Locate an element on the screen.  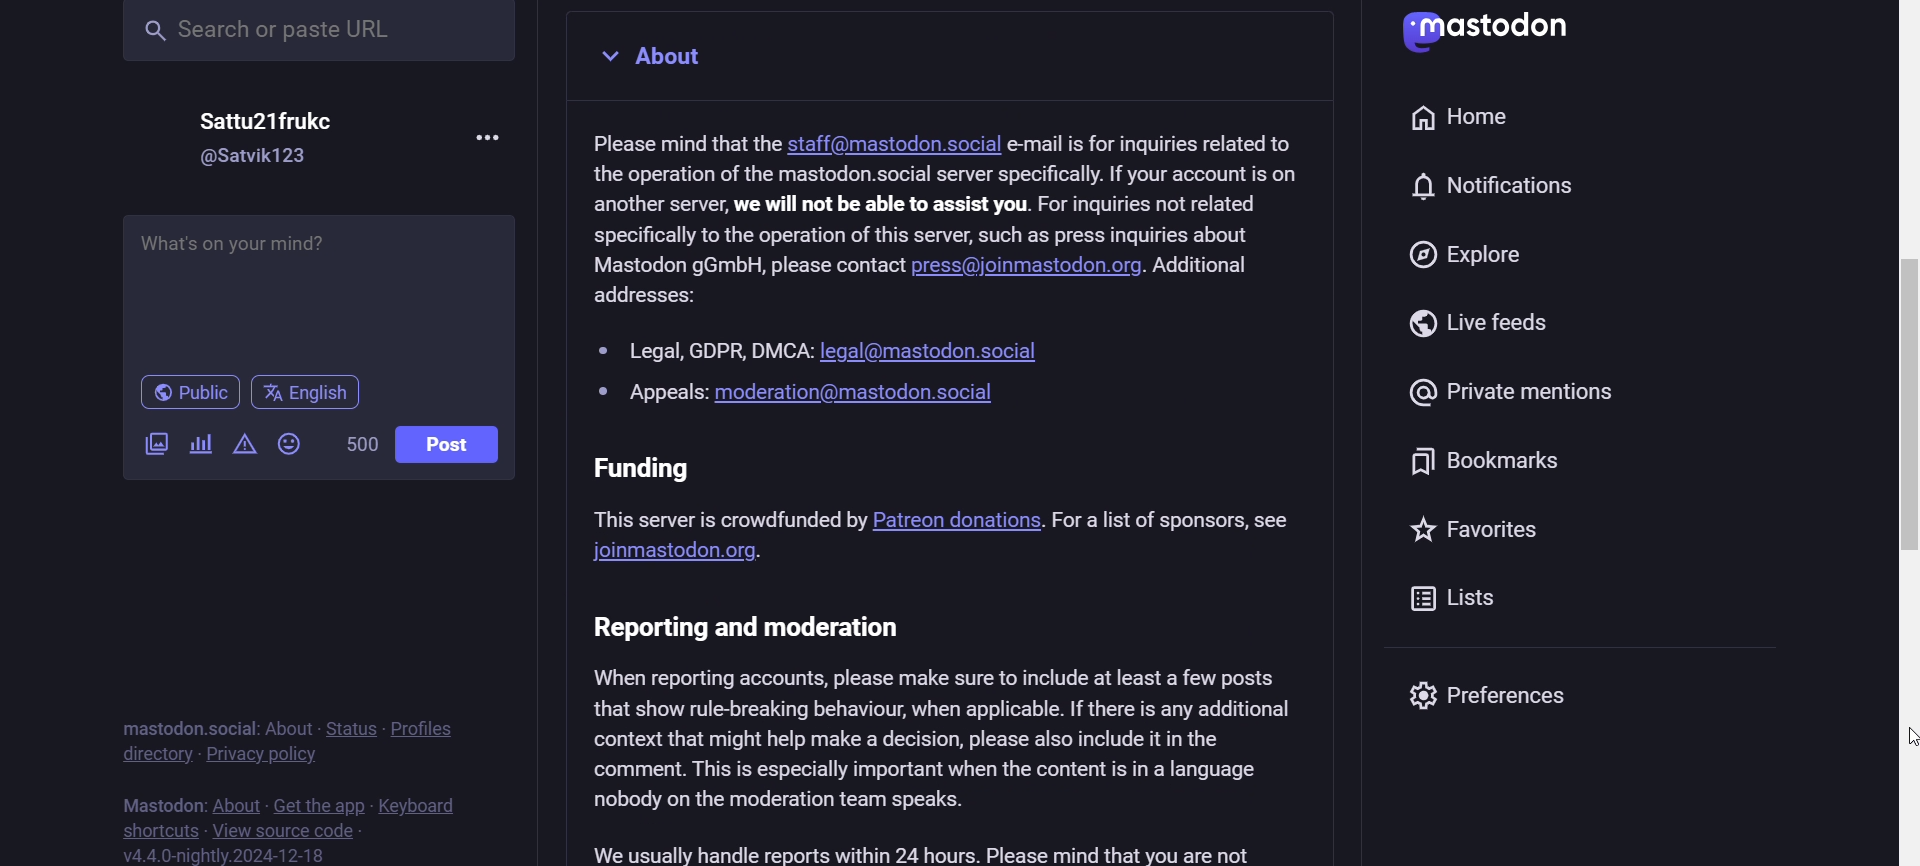
scrolled down is located at coordinates (1907, 428).